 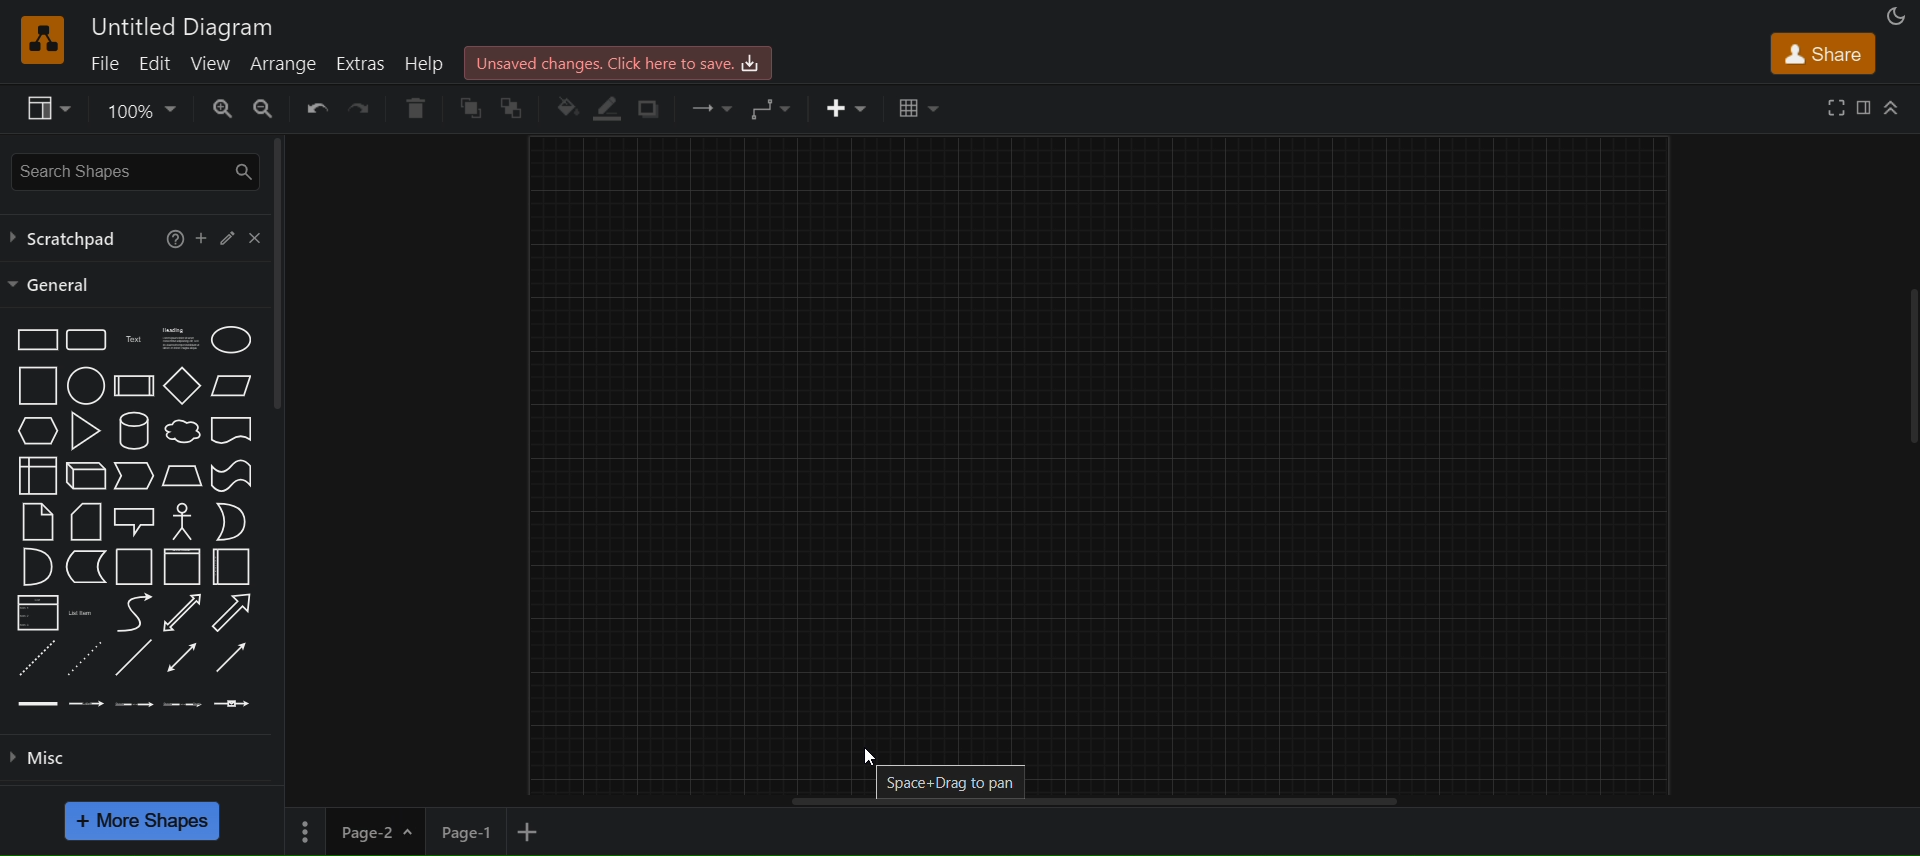 I want to click on close, so click(x=254, y=237).